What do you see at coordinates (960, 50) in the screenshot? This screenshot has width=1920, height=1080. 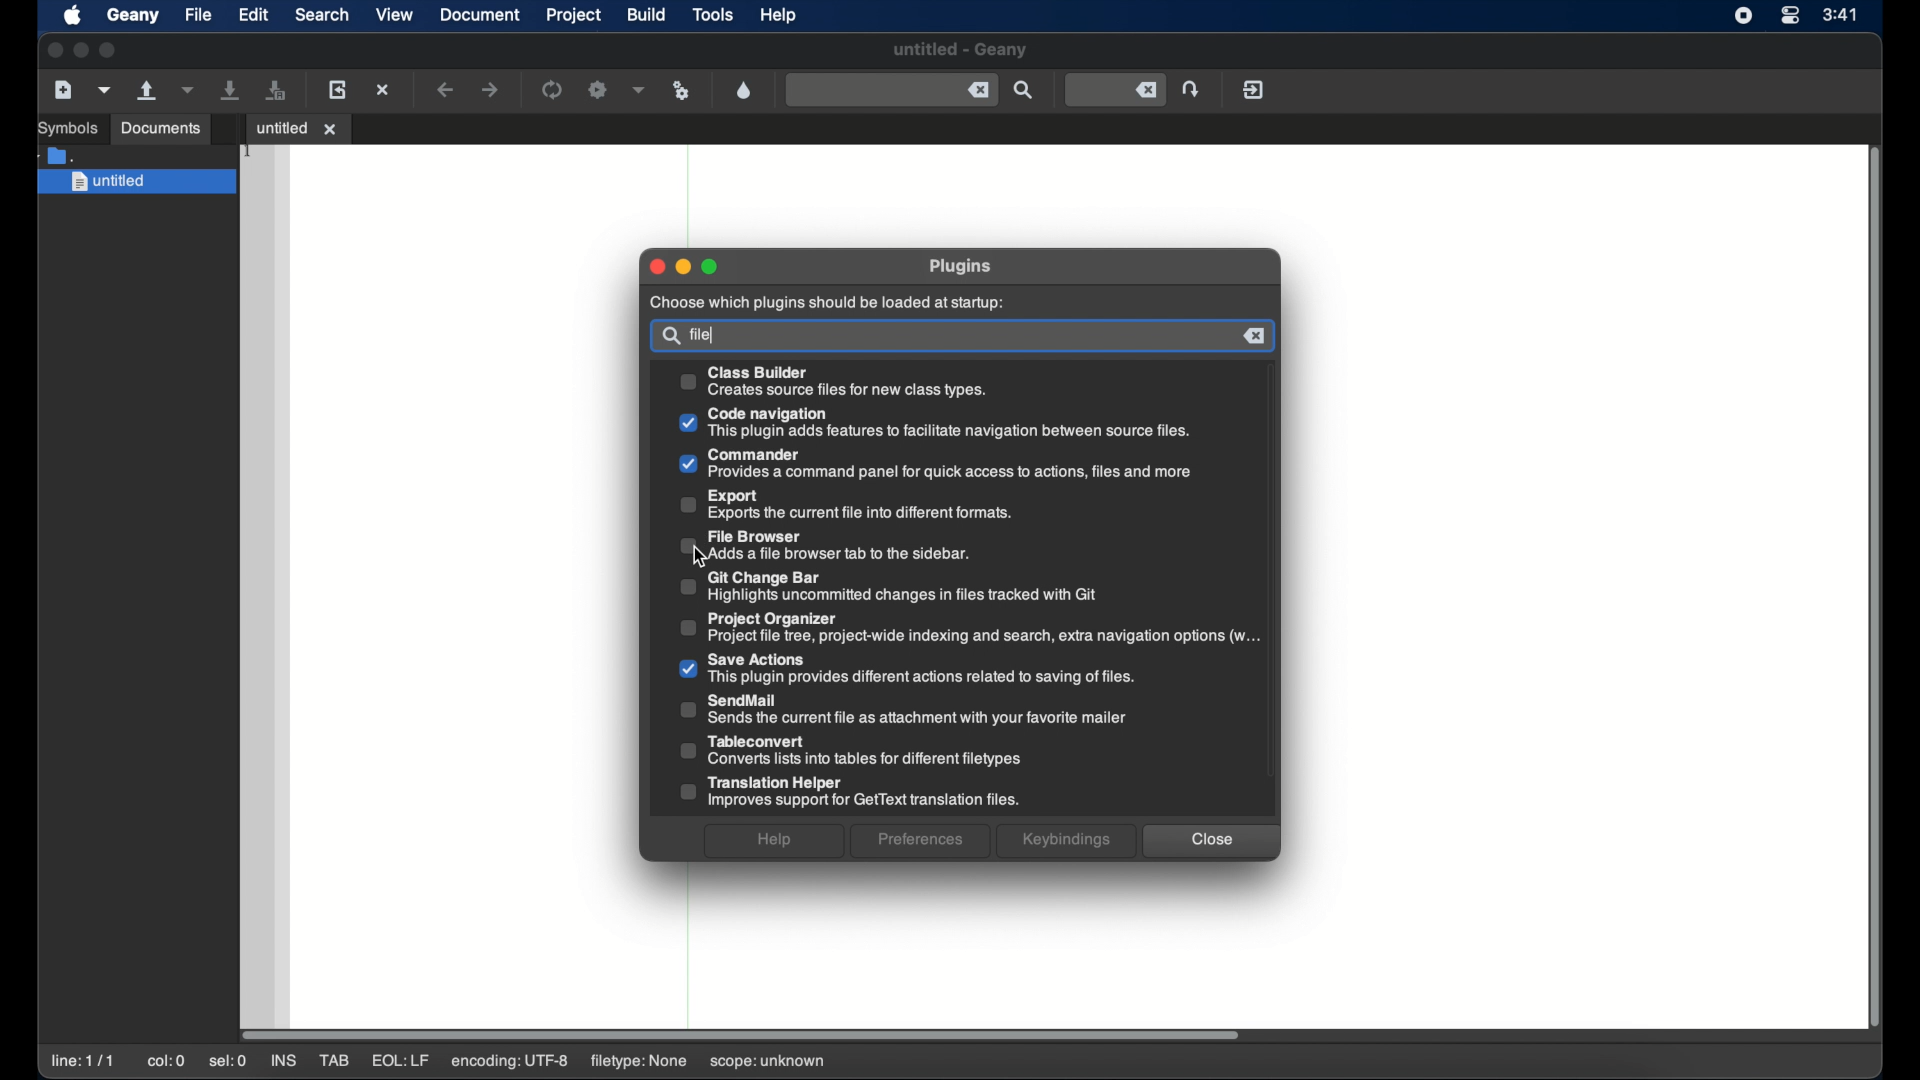 I see `untitled - geany` at bounding box center [960, 50].